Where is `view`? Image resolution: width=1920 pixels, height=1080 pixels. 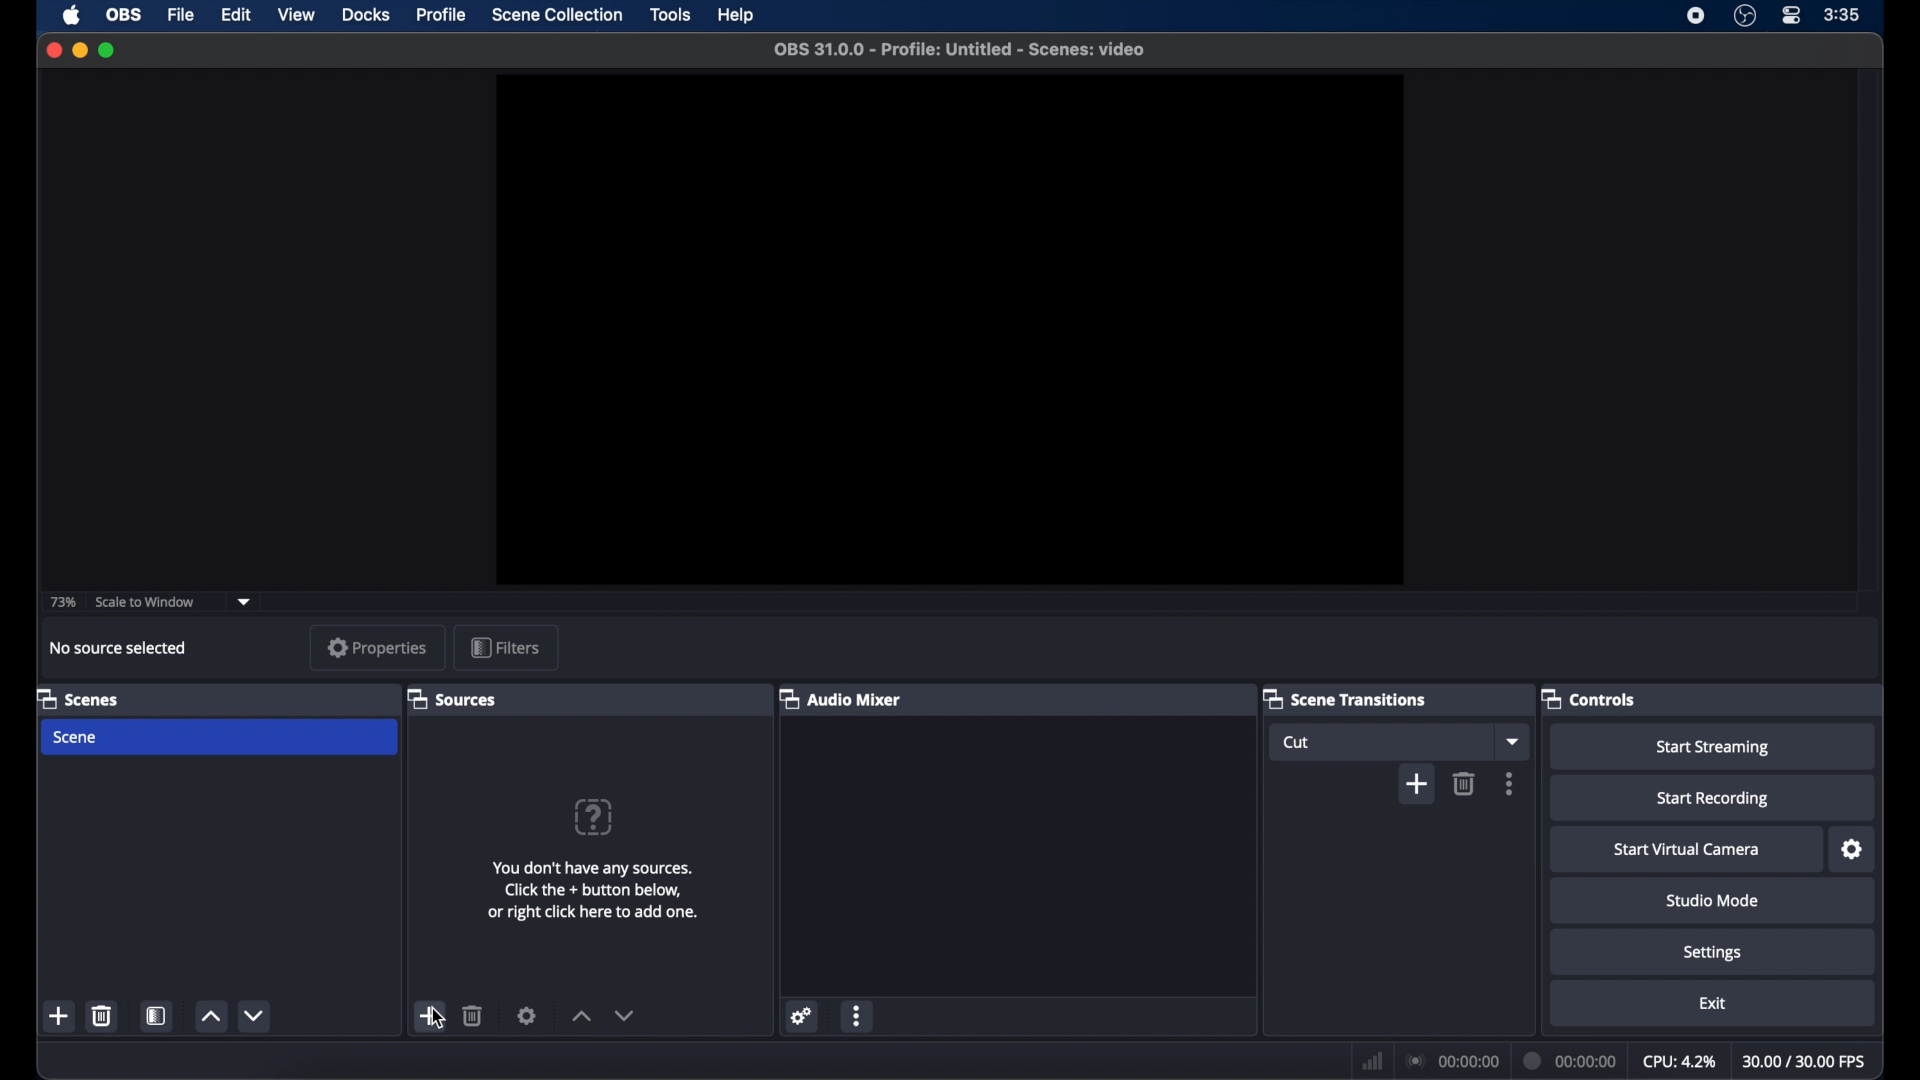 view is located at coordinates (298, 16).